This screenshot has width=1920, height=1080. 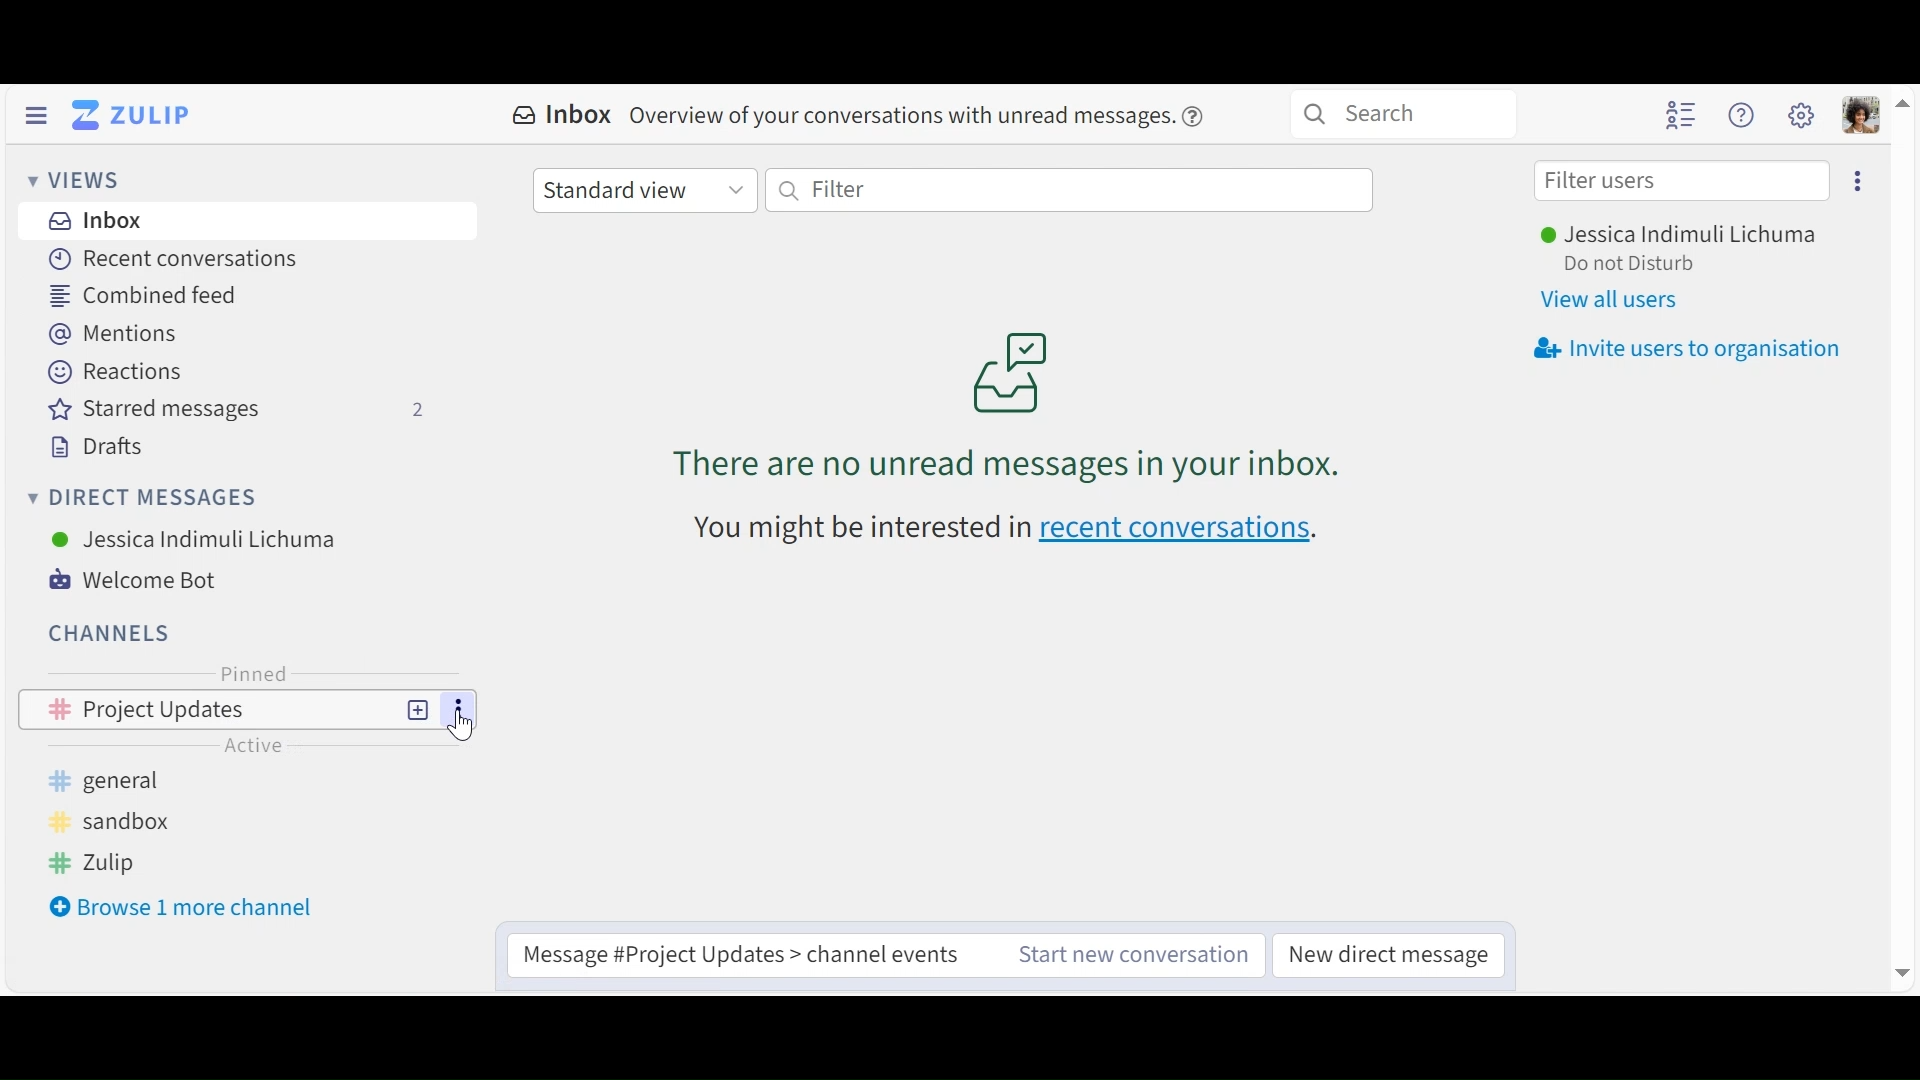 I want to click on zulip, so click(x=95, y=863).